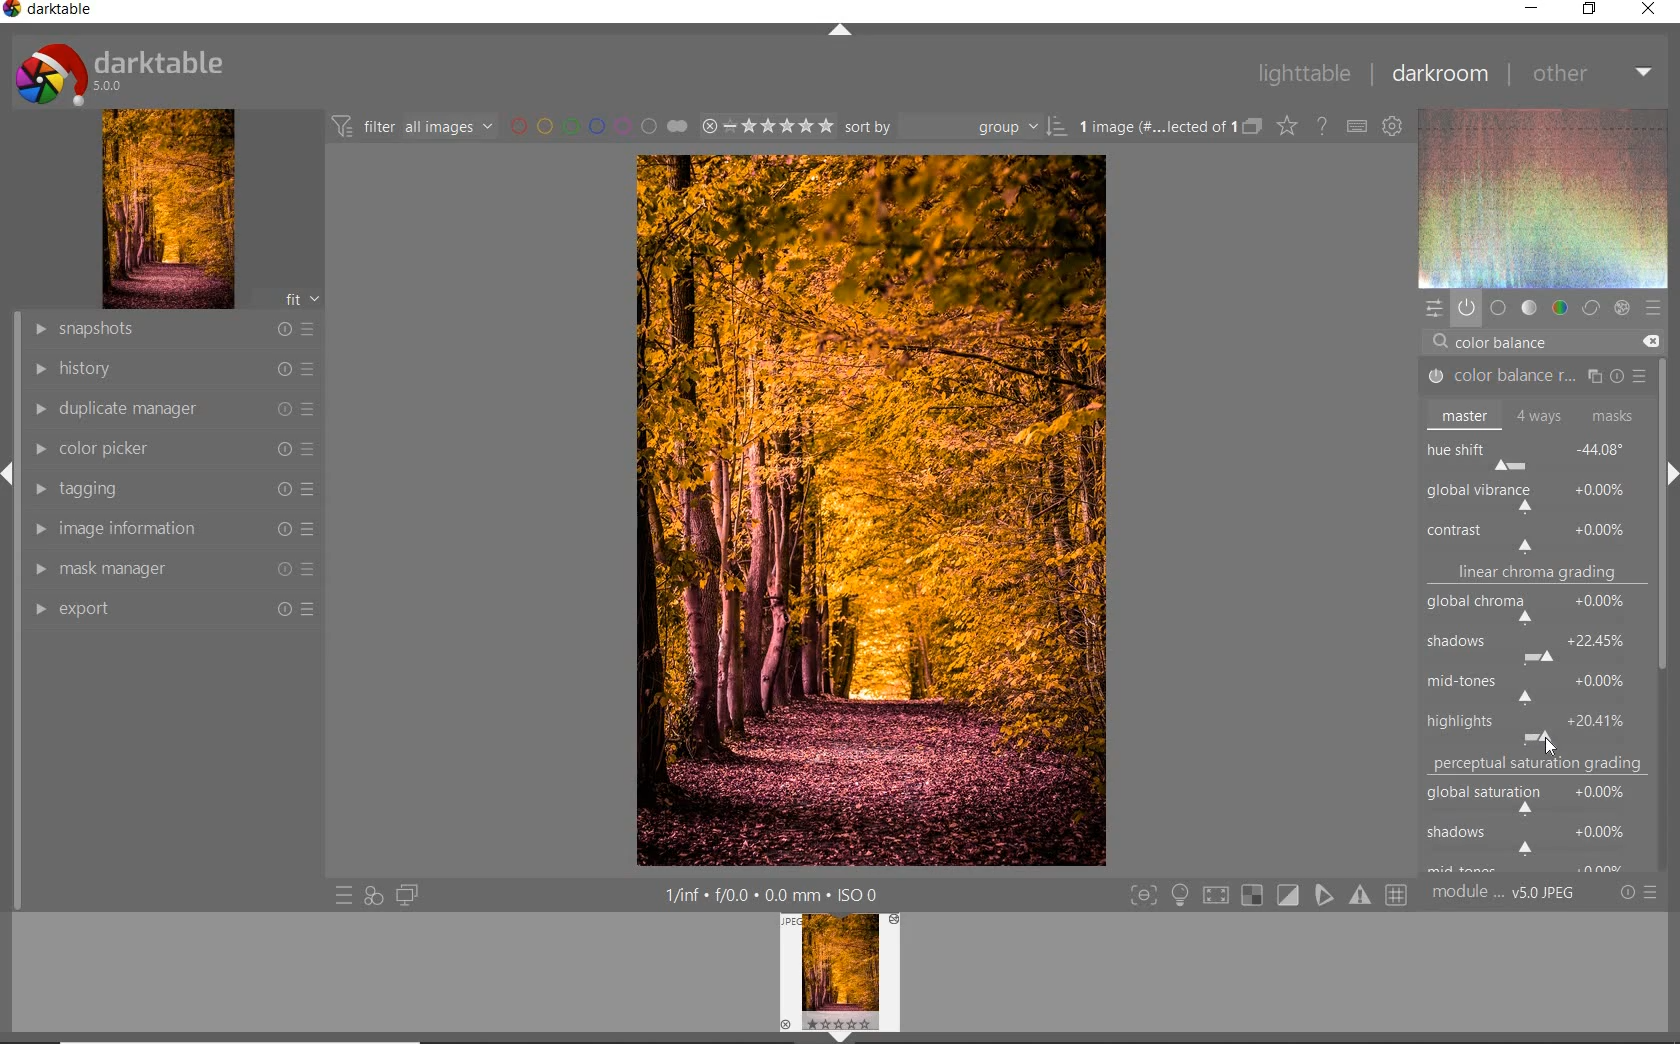 This screenshot has width=1680, height=1044. I want to click on preset, so click(1652, 307).